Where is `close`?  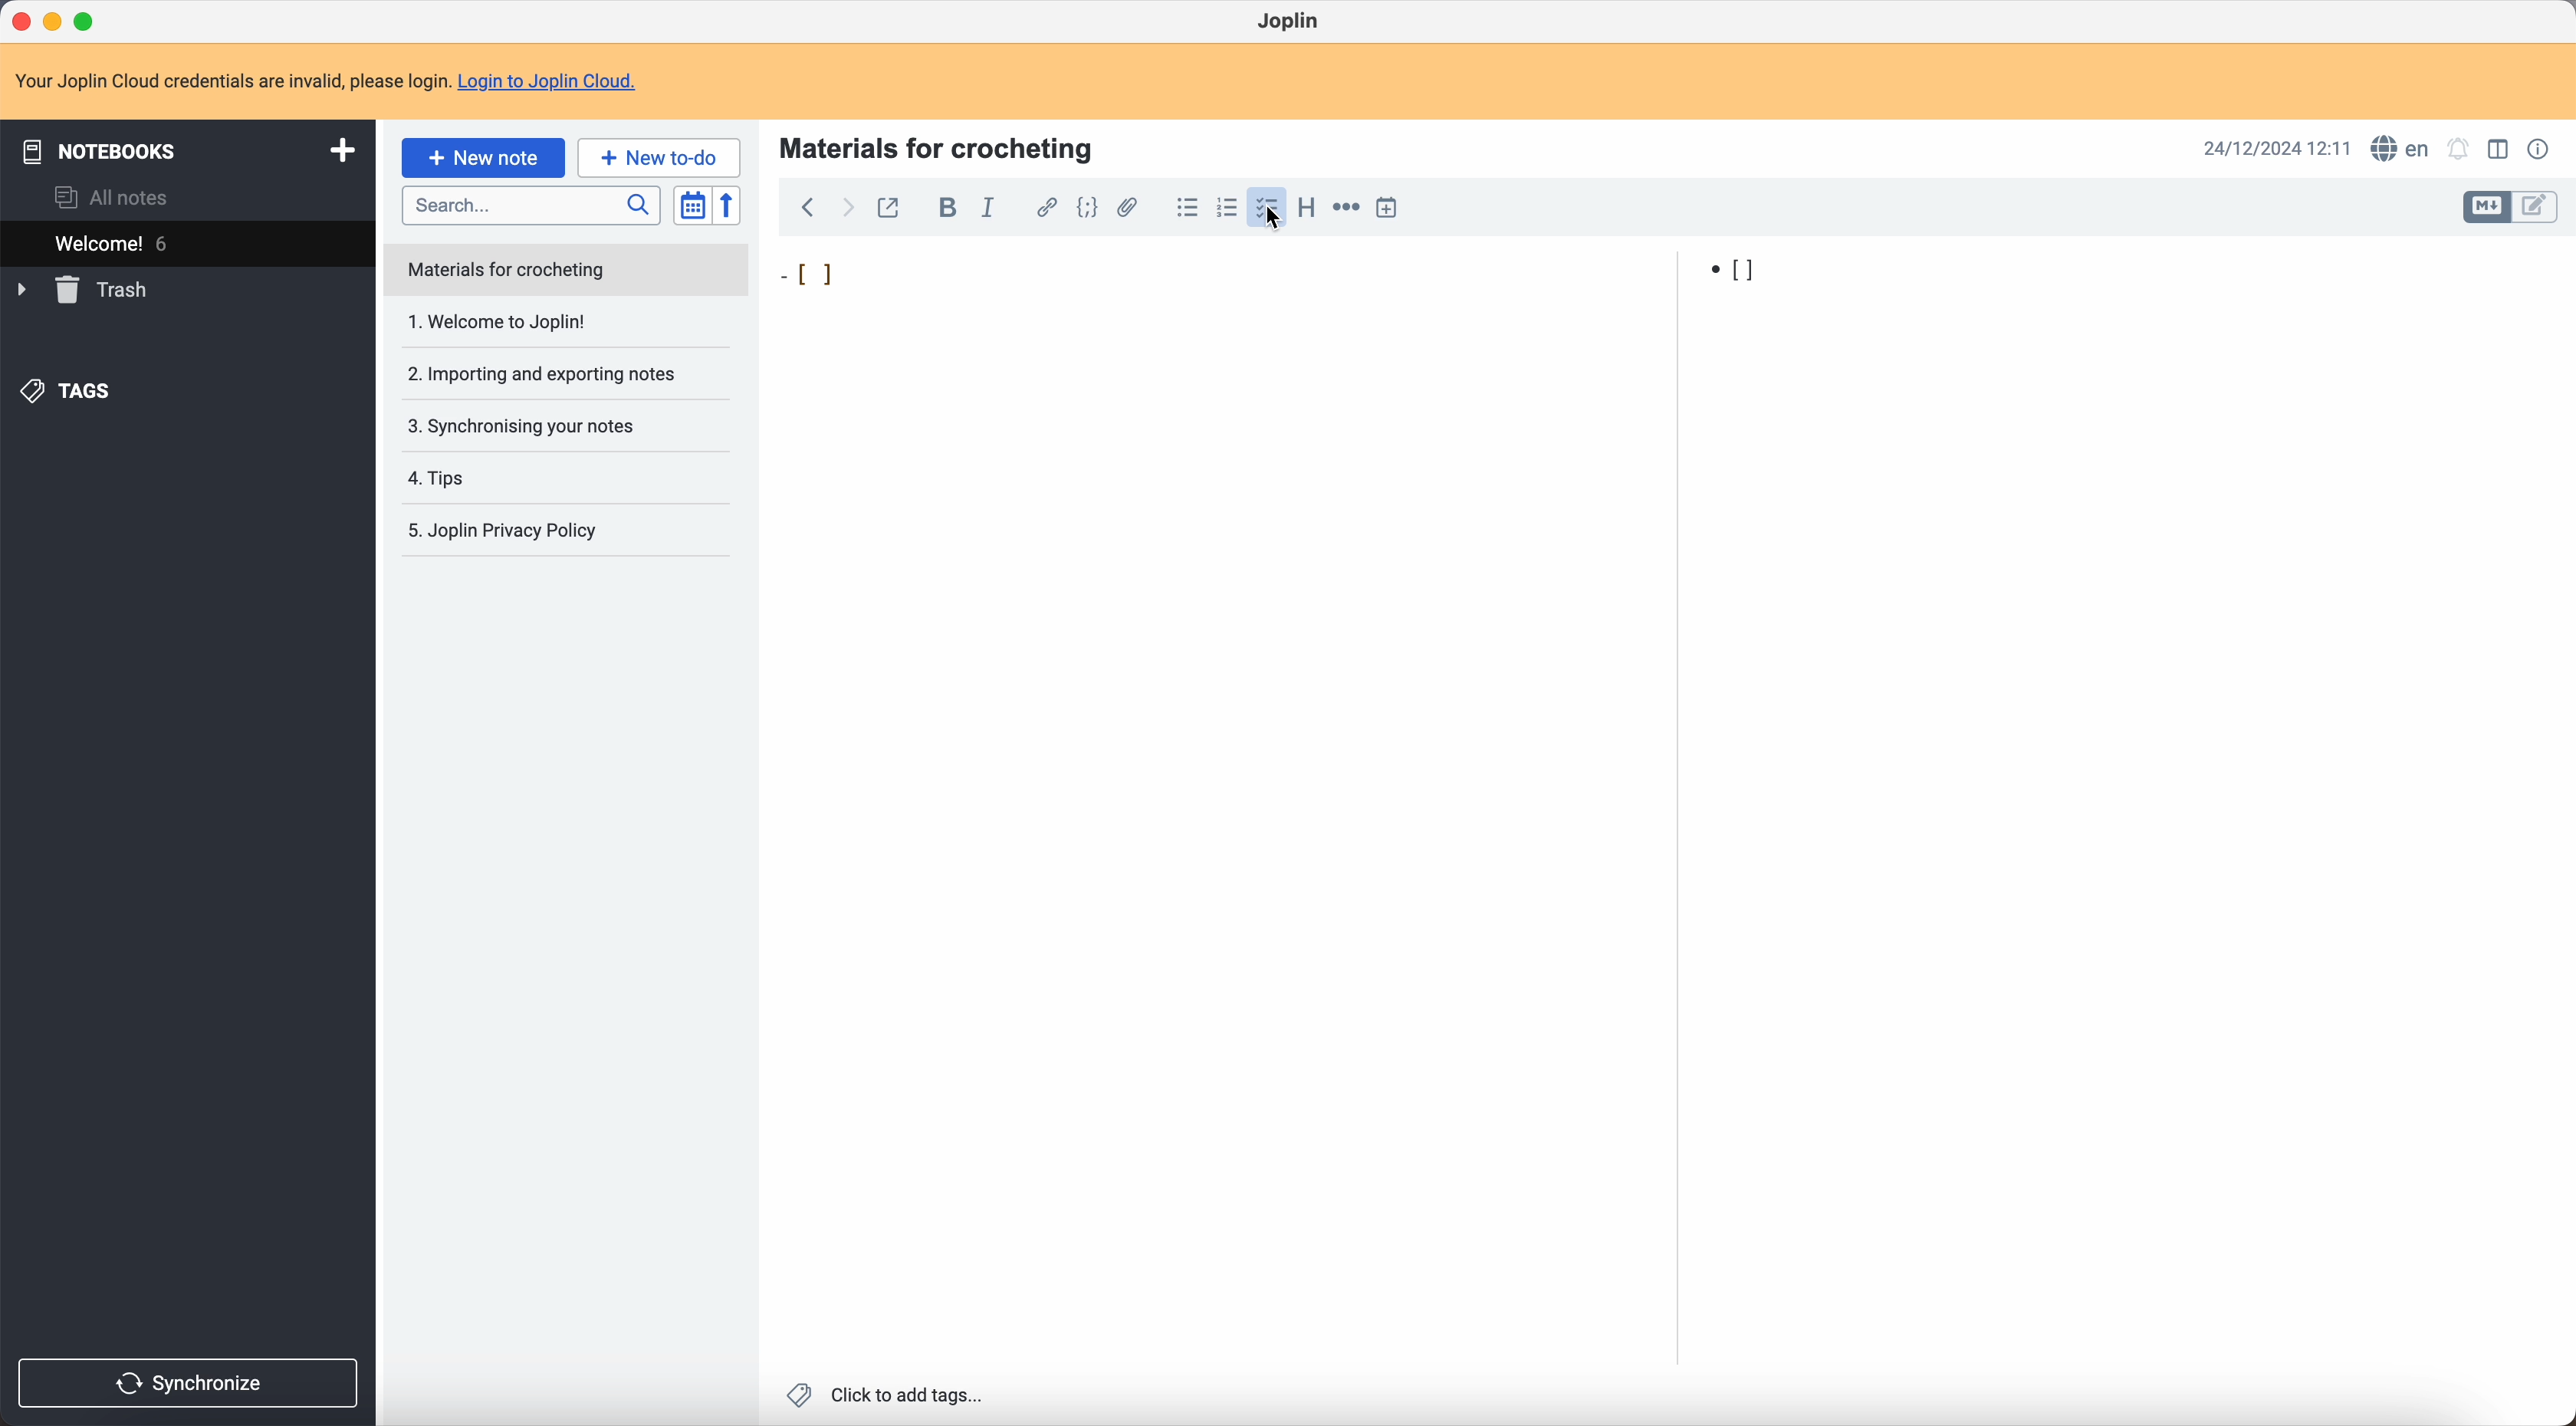
close is located at coordinates (24, 21).